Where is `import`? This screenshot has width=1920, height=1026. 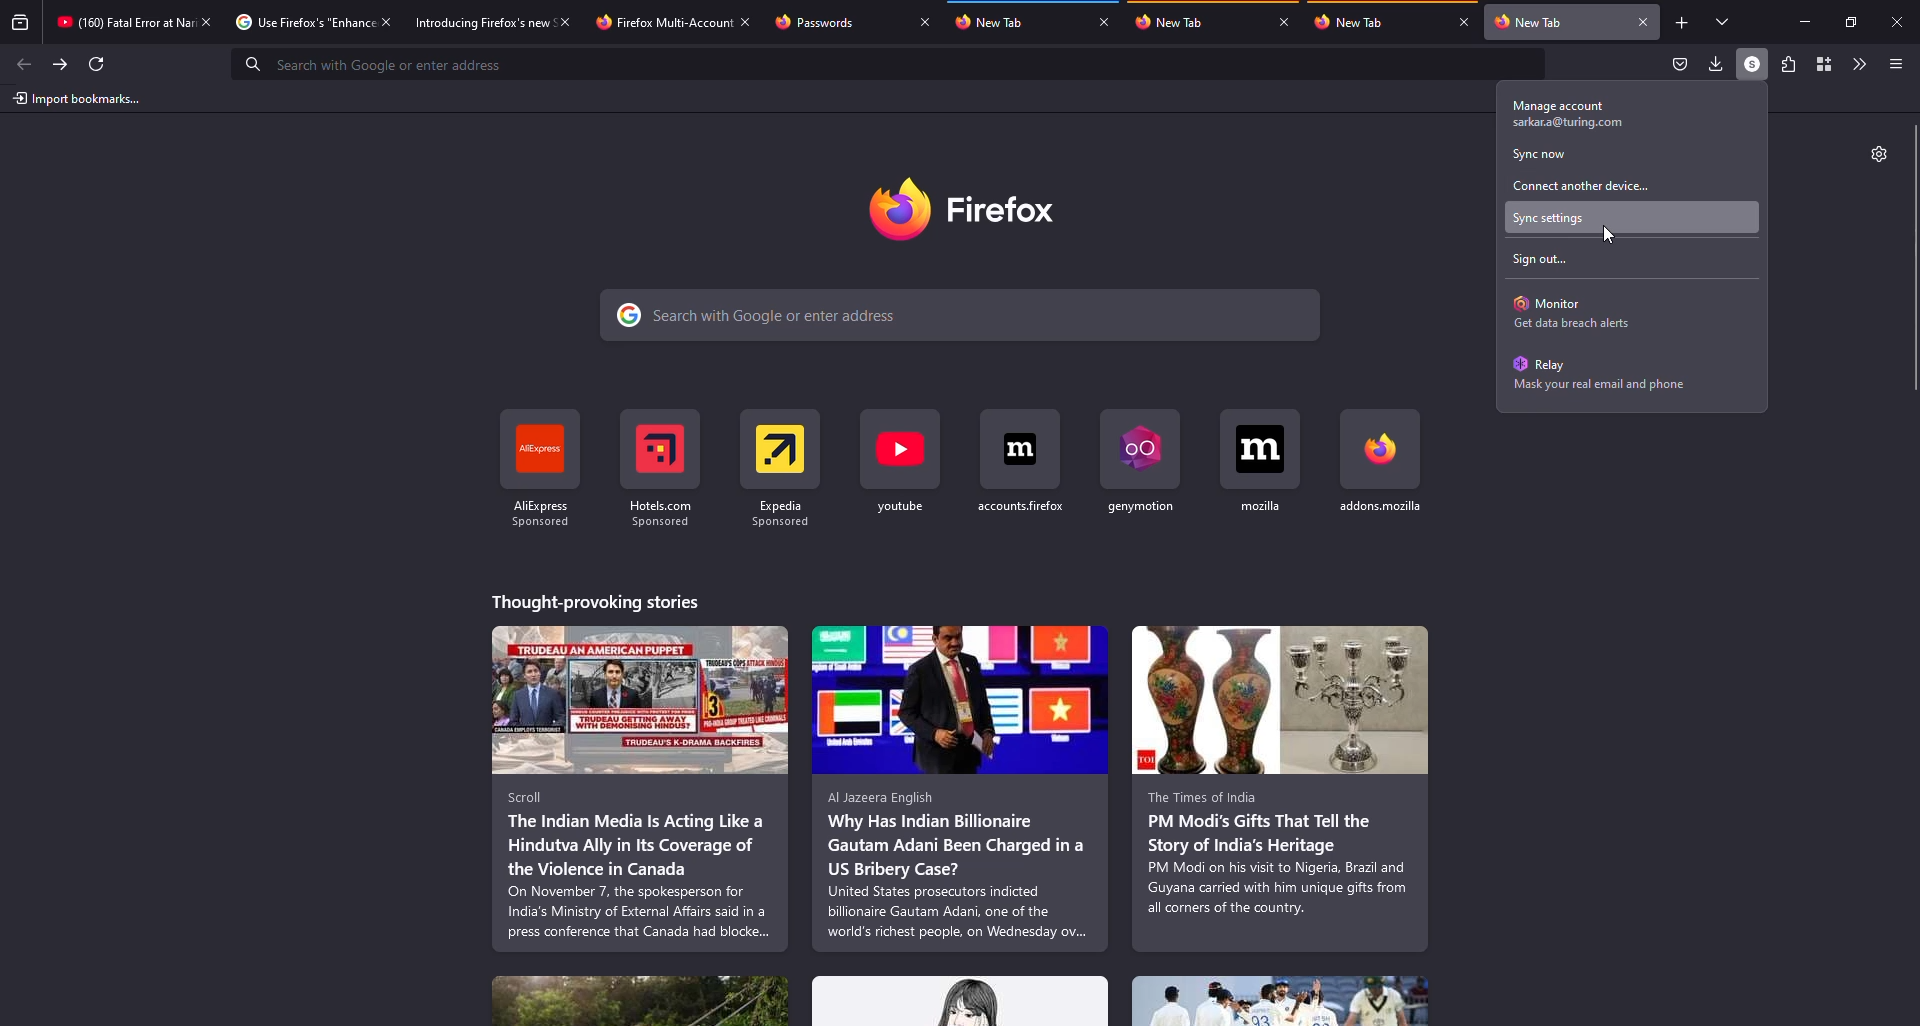
import is located at coordinates (78, 99).